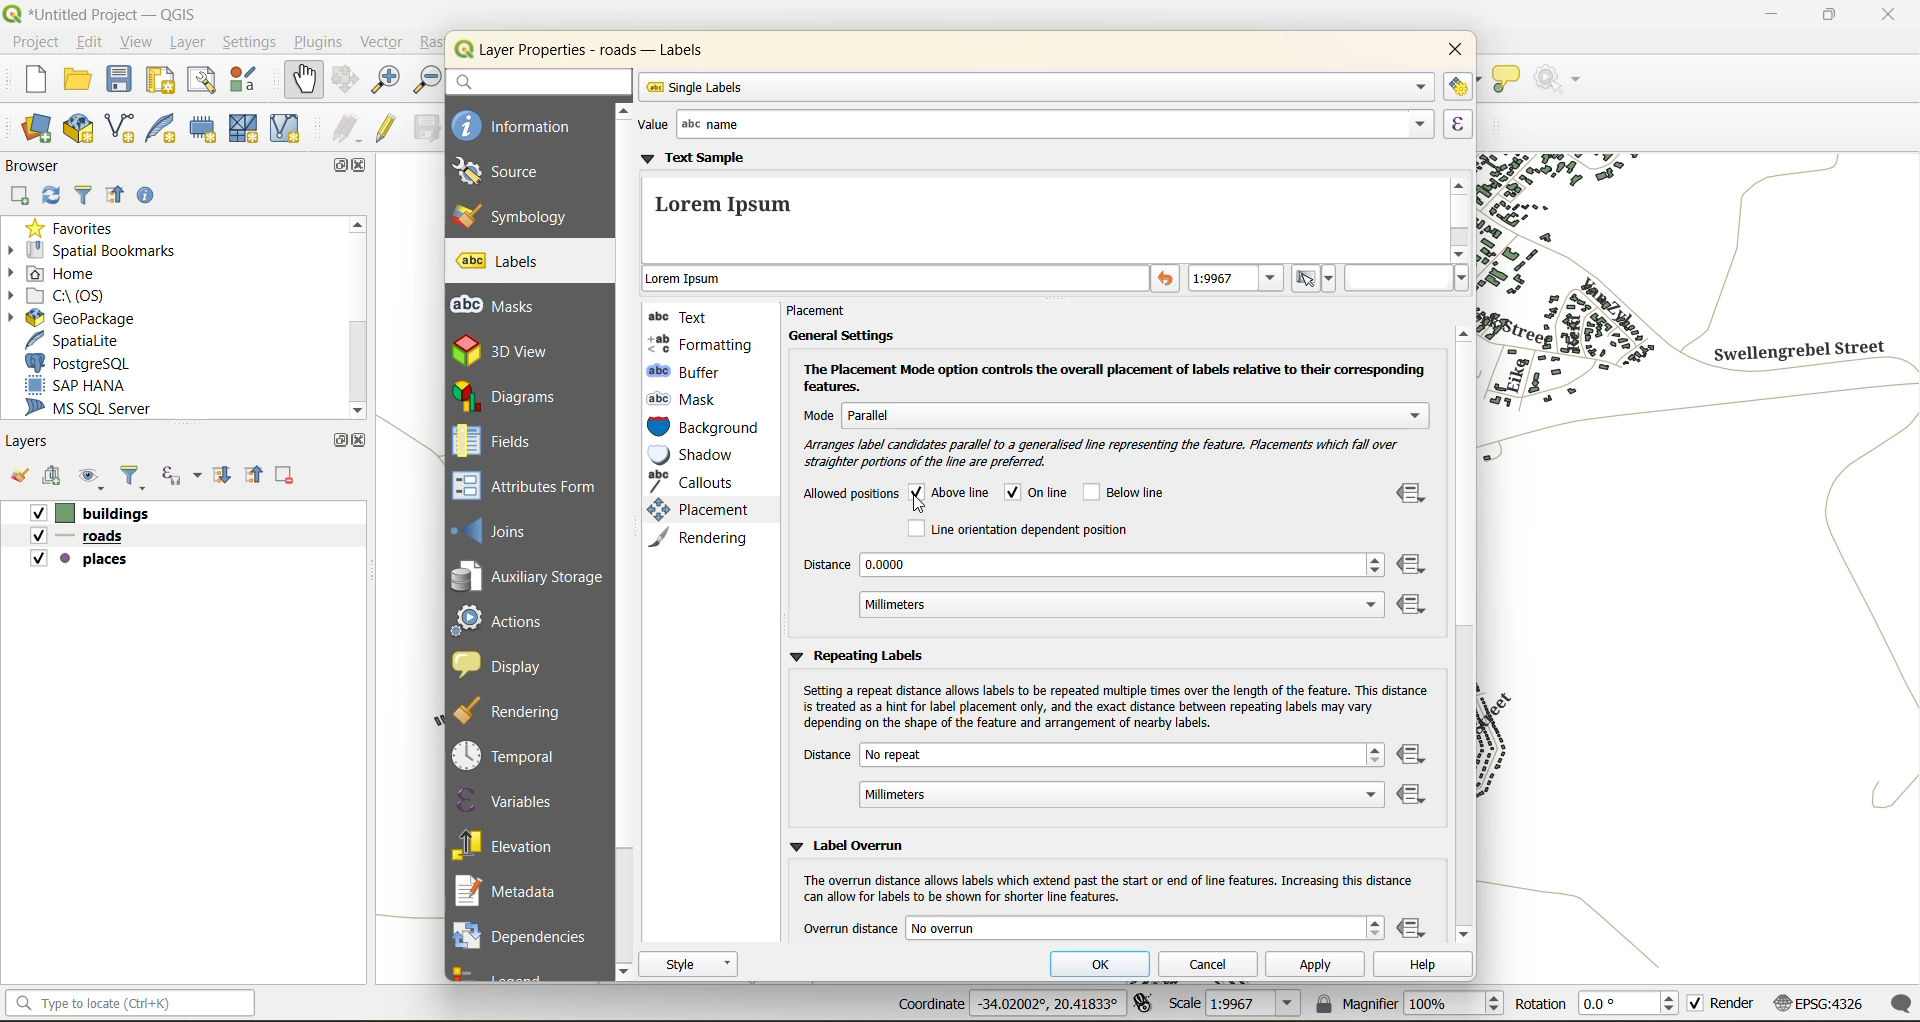 The height and width of the screenshot is (1022, 1920). I want to click on edit, so click(91, 44).